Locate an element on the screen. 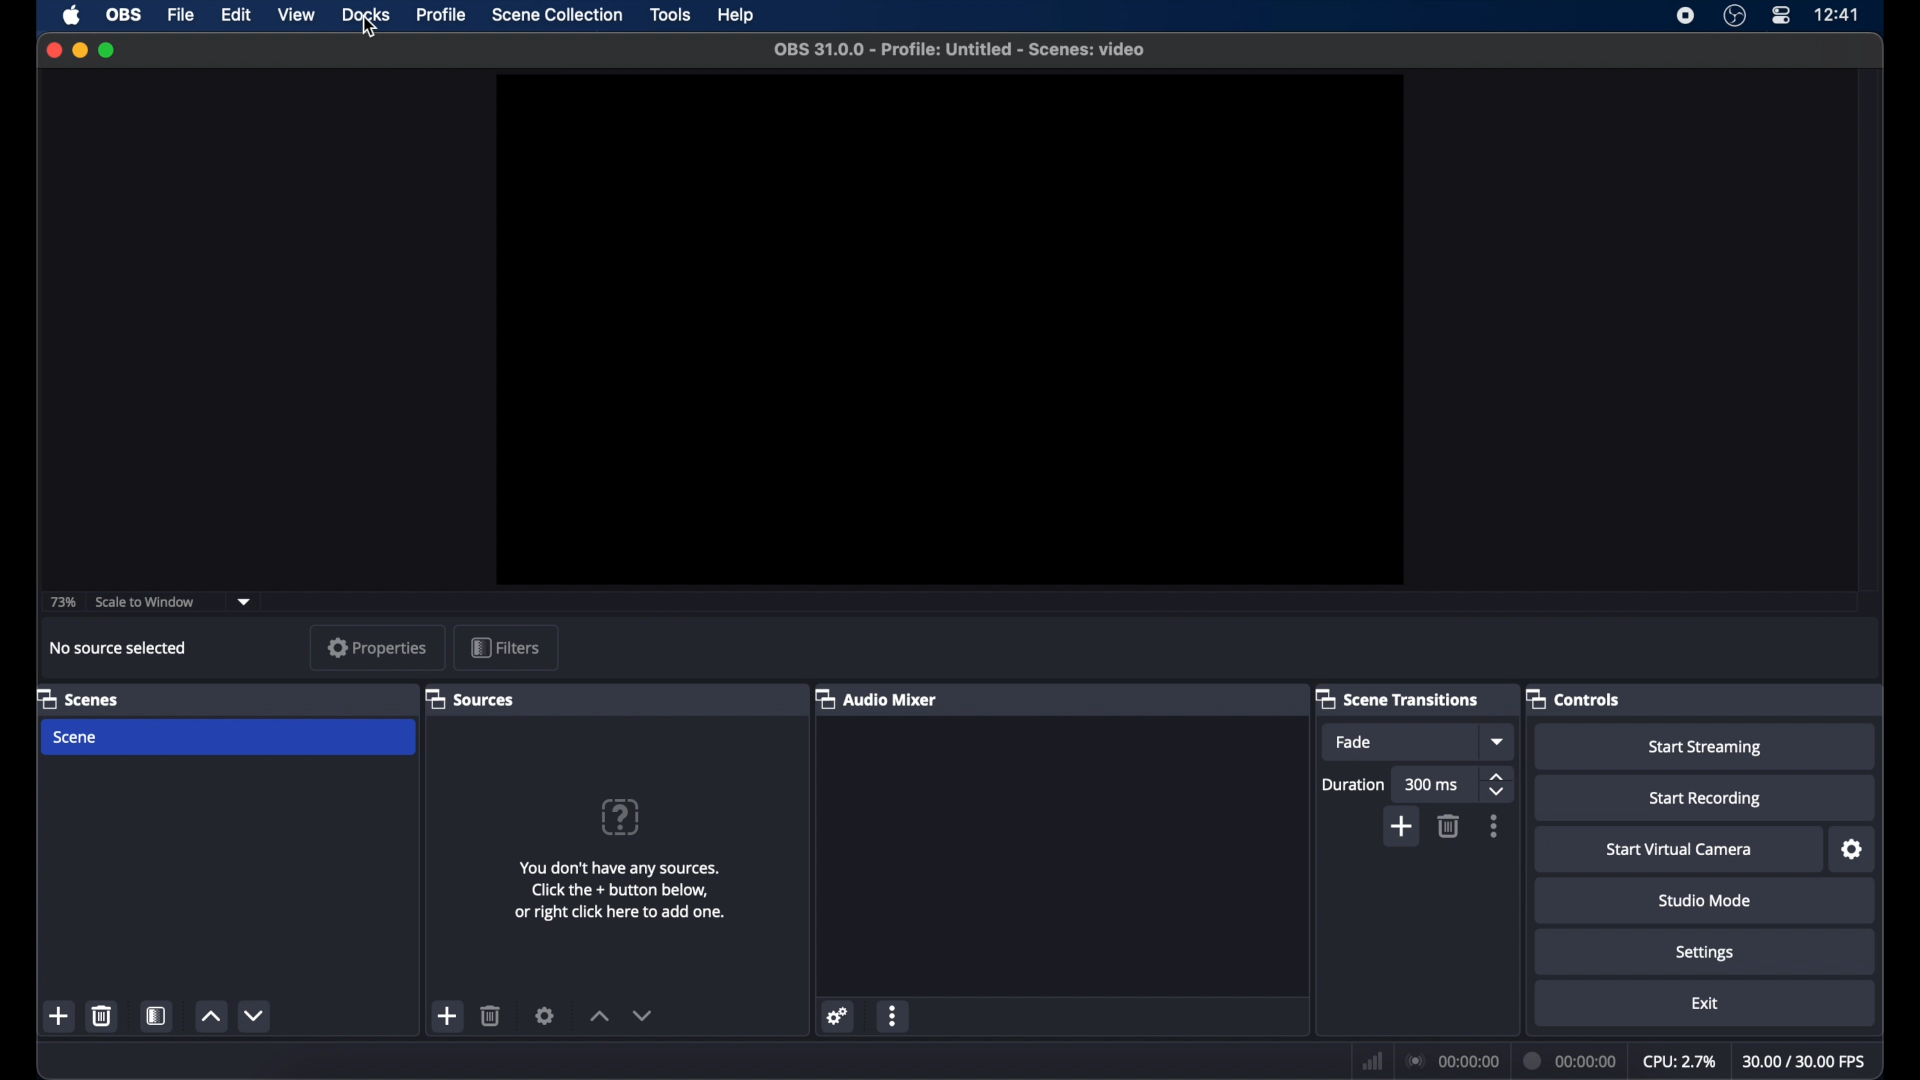 This screenshot has height=1080, width=1920. 12:41 is located at coordinates (1838, 15).